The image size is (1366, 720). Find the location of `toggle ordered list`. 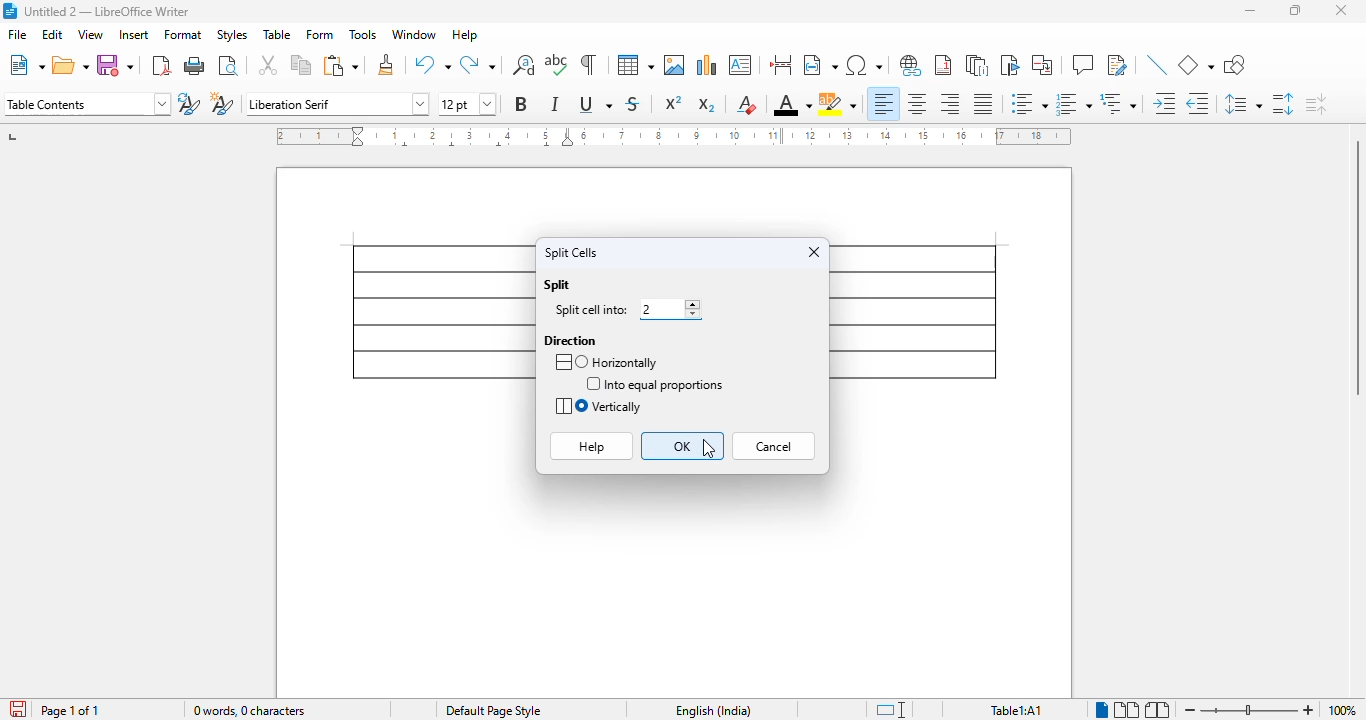

toggle ordered list is located at coordinates (1074, 104).